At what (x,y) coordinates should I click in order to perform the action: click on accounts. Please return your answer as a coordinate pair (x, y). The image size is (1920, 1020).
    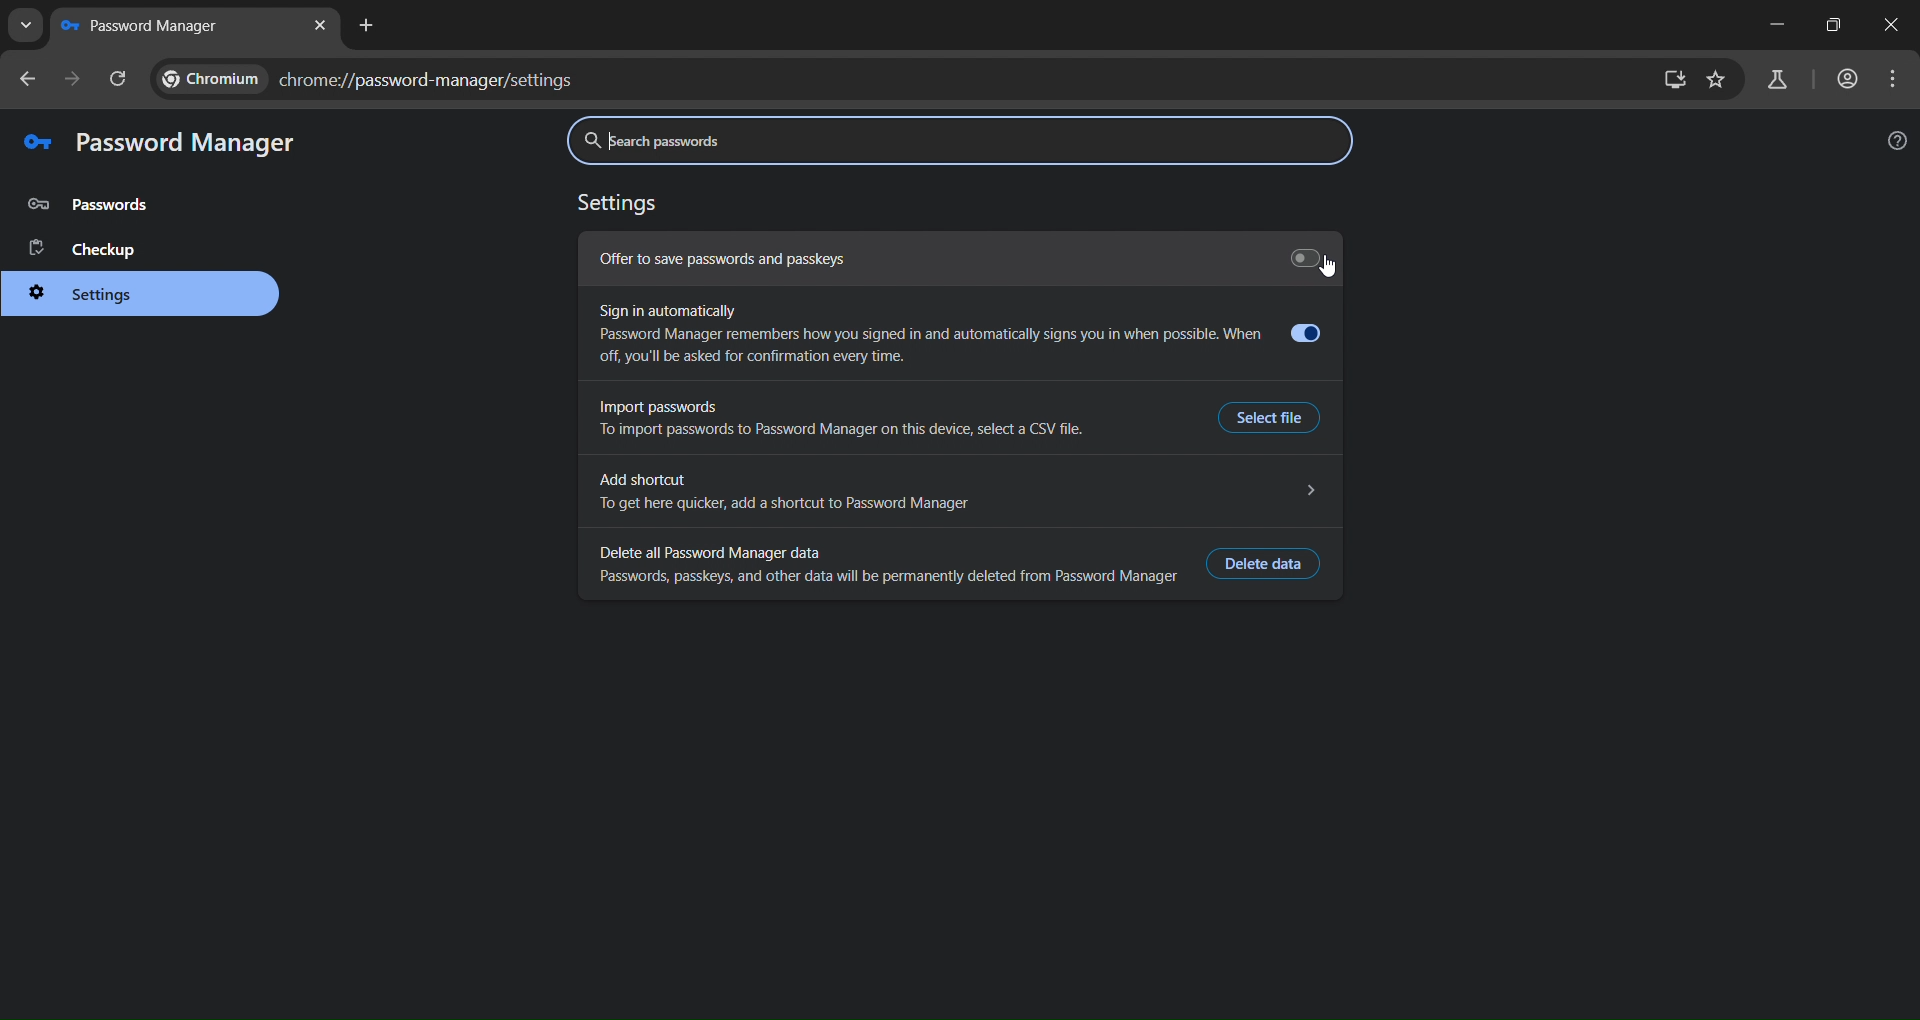
    Looking at the image, I should click on (1849, 78).